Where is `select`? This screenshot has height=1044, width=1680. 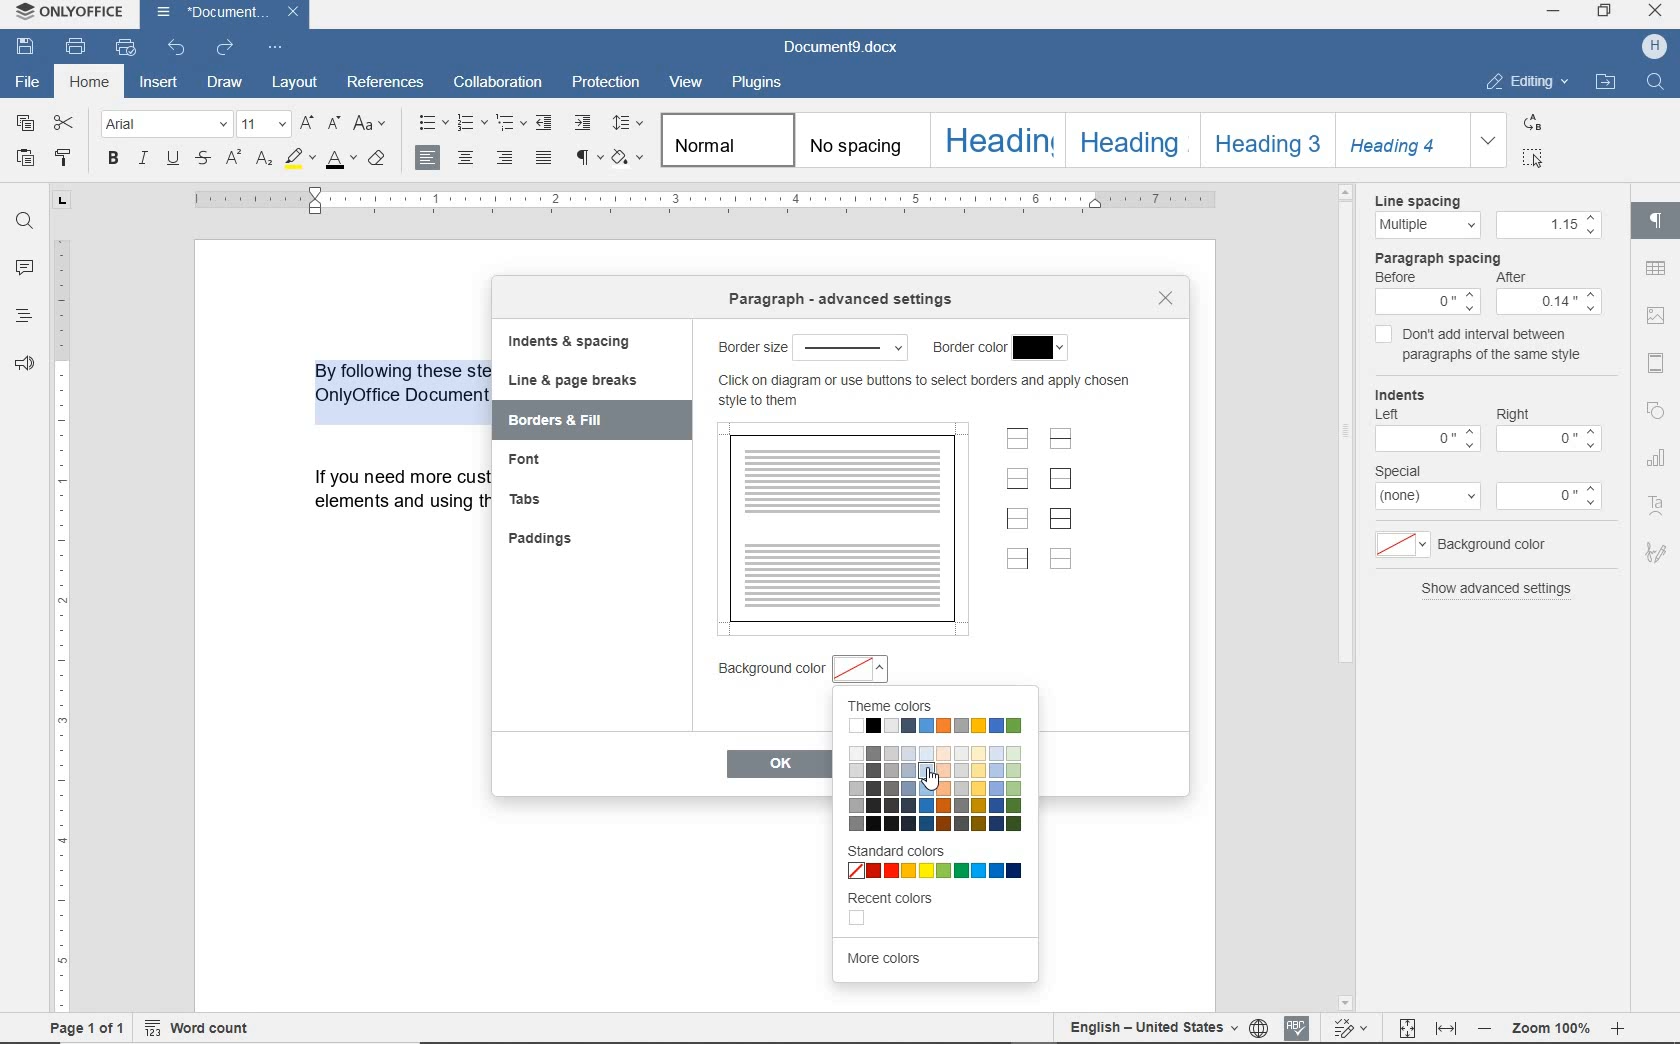
select is located at coordinates (868, 669).